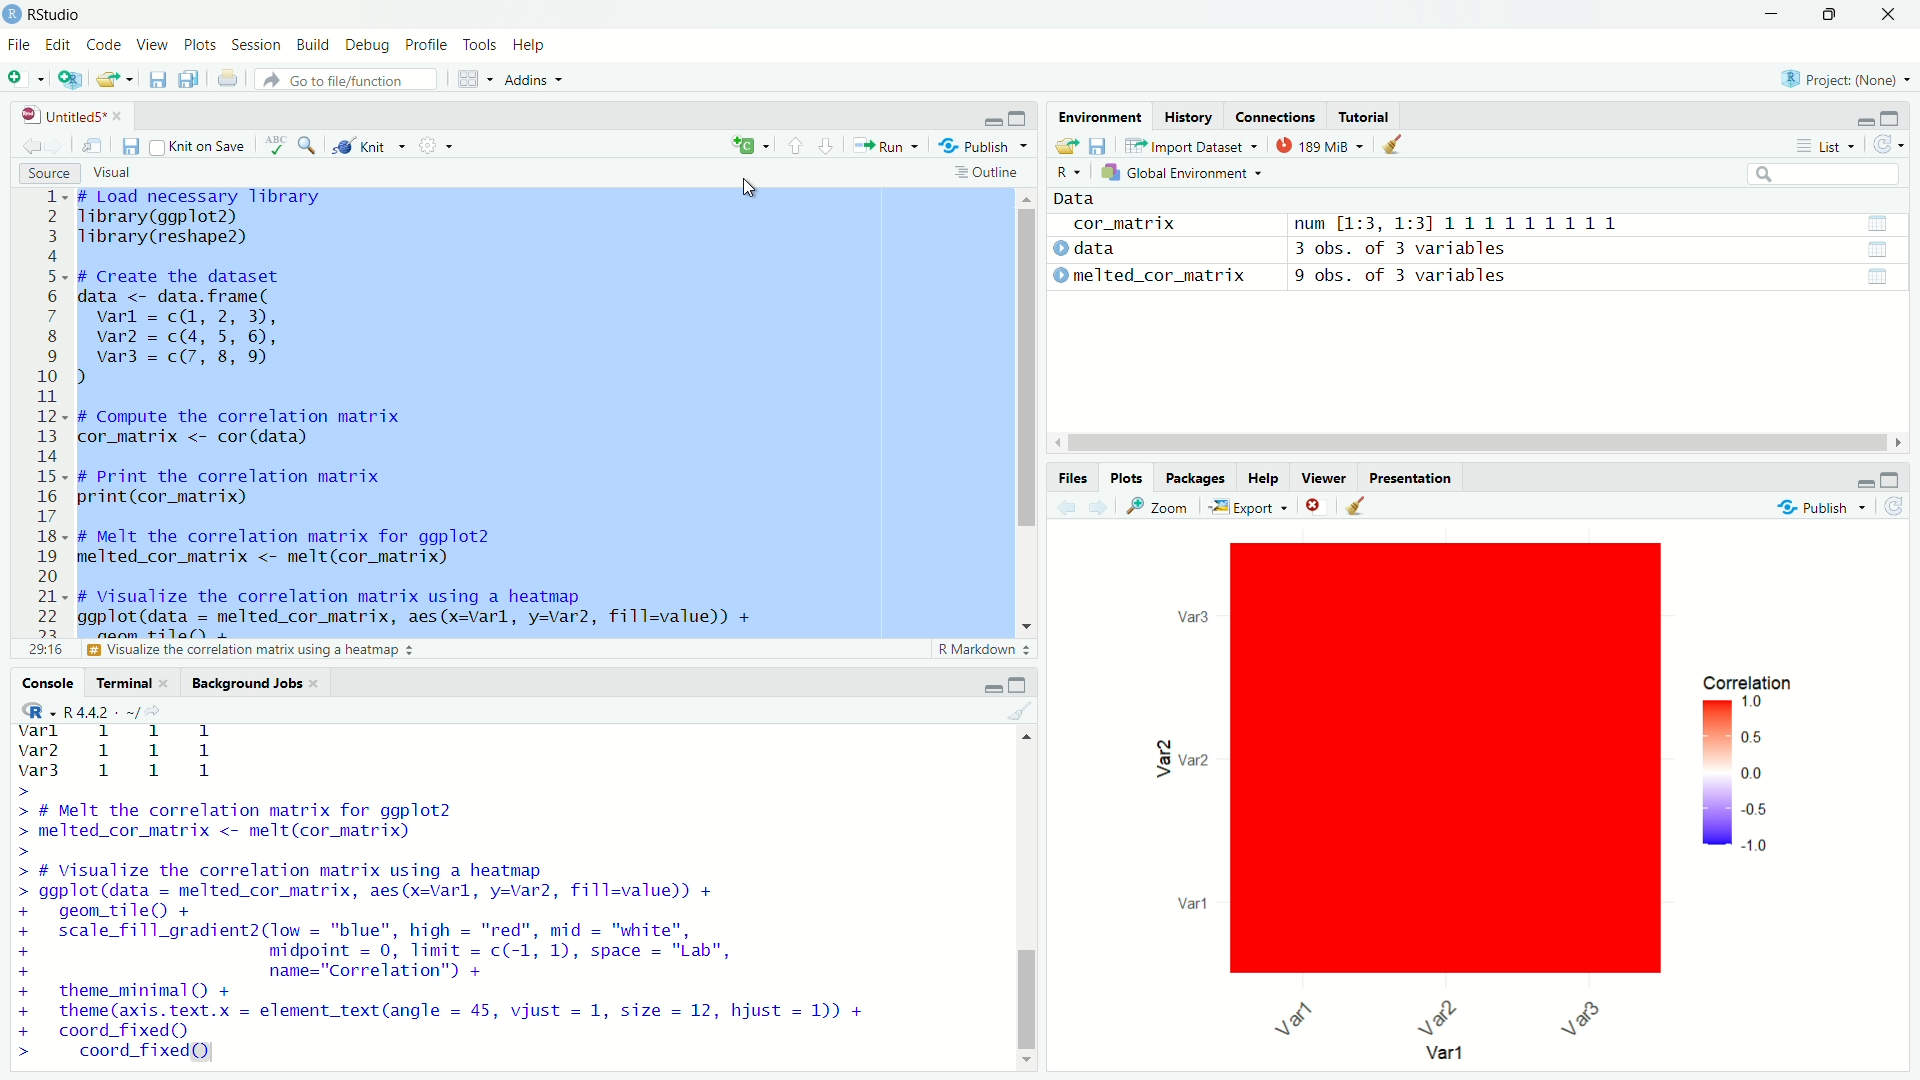  I want to click on file name: untitled5, so click(66, 116).